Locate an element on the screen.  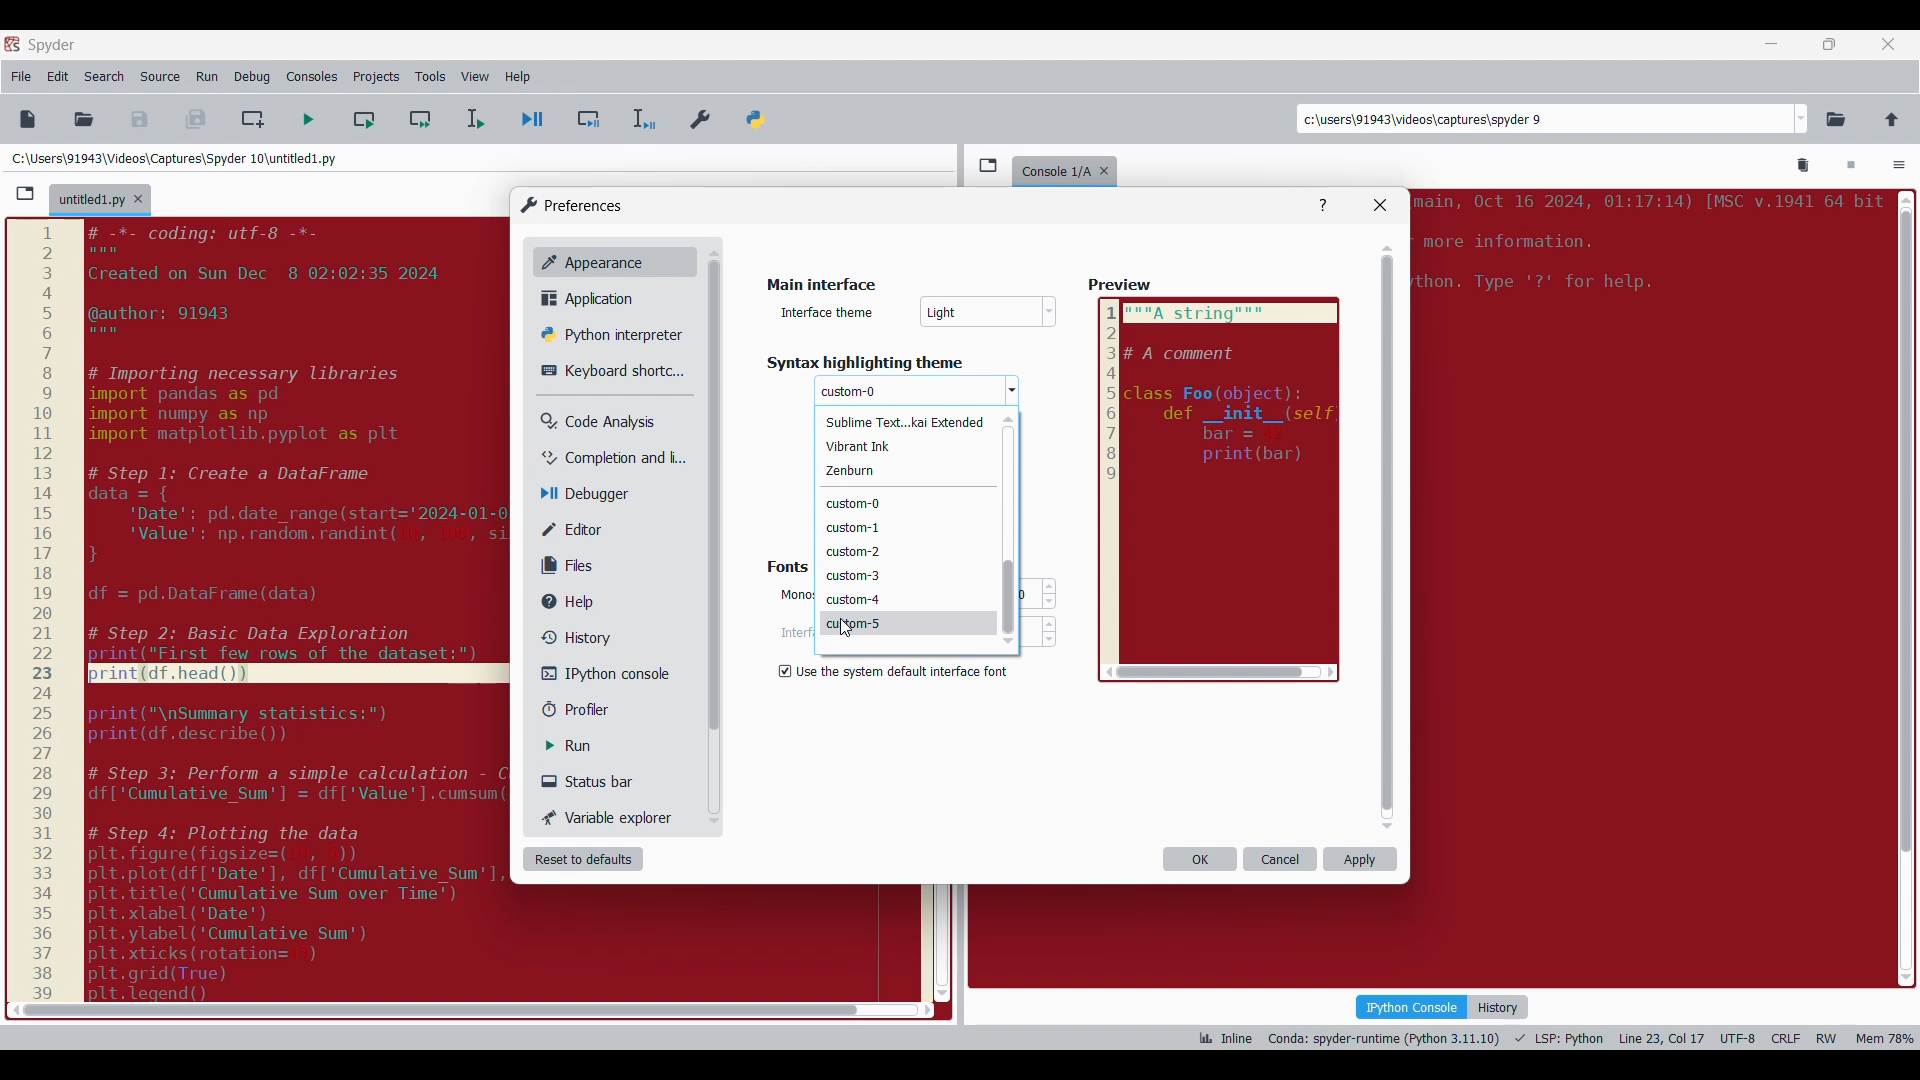
Create new cell at current line is located at coordinates (253, 119).